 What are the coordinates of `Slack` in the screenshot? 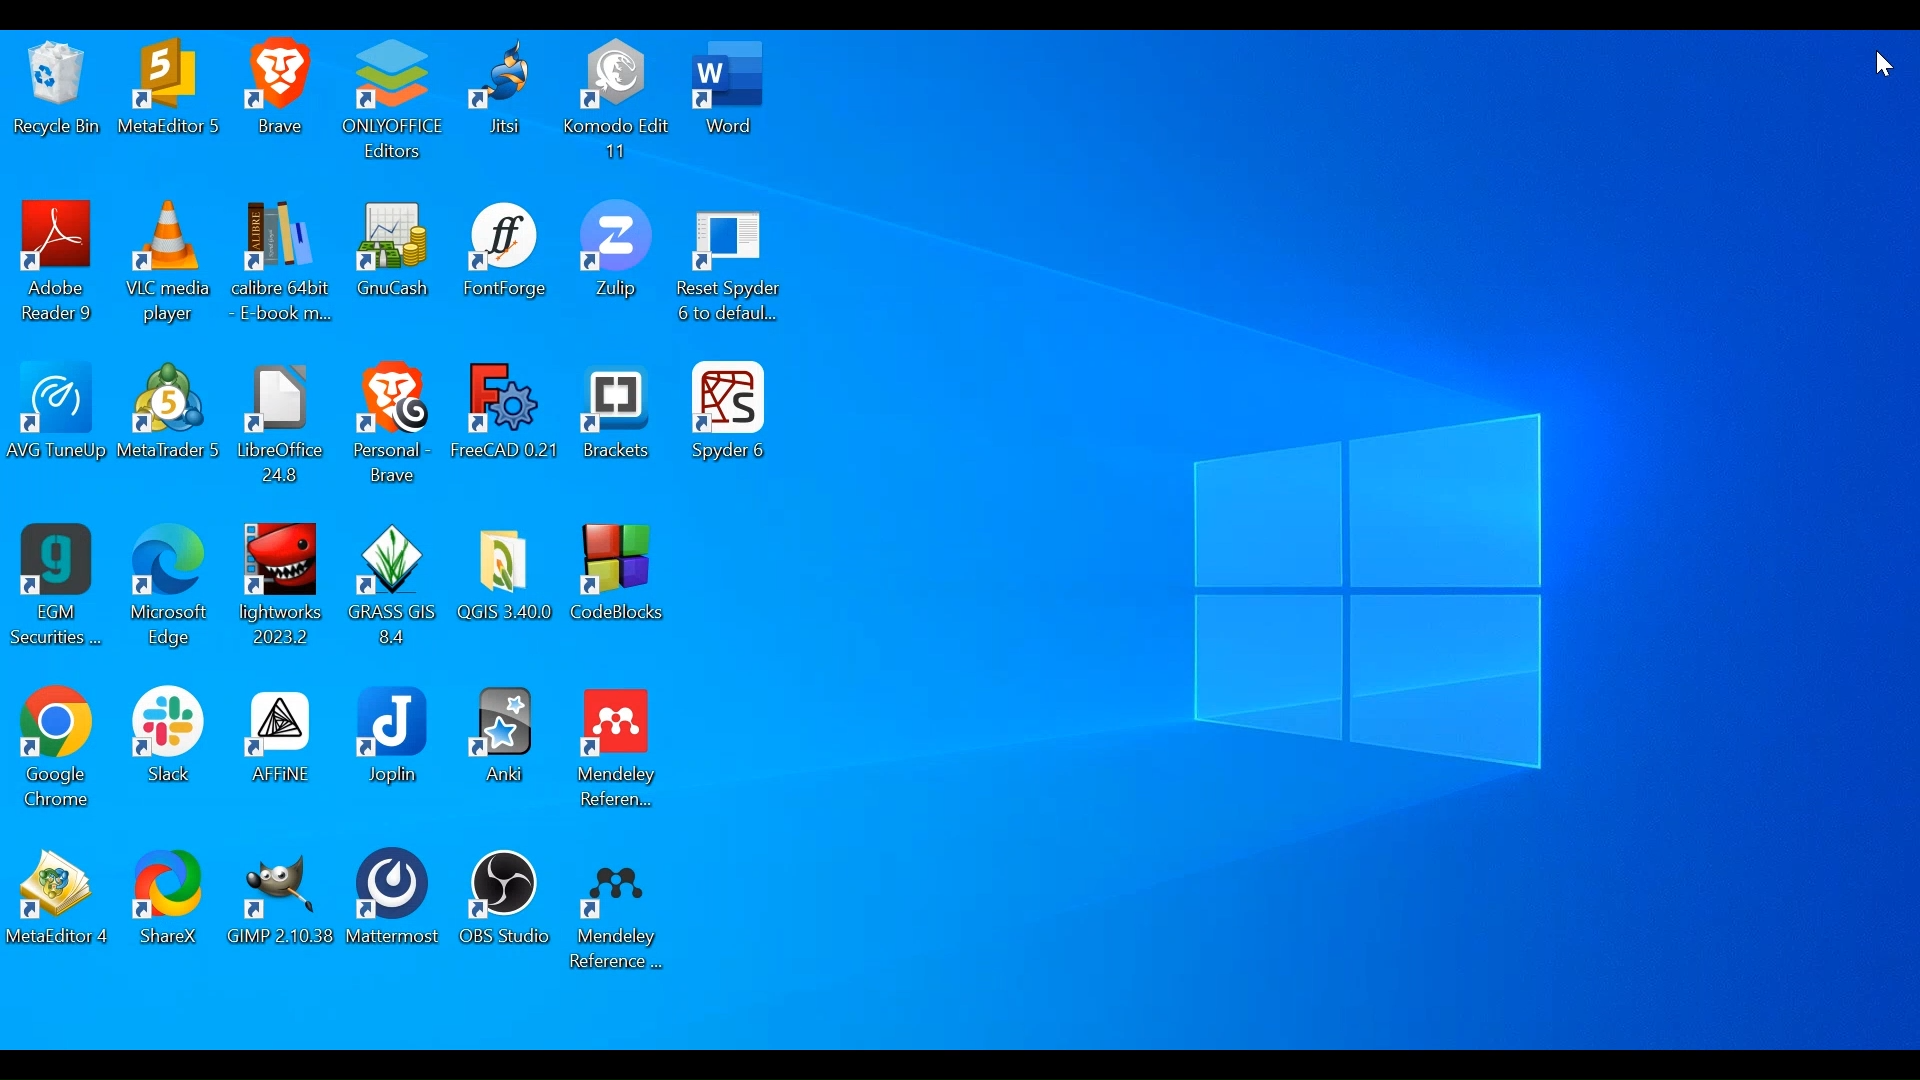 It's located at (167, 750).